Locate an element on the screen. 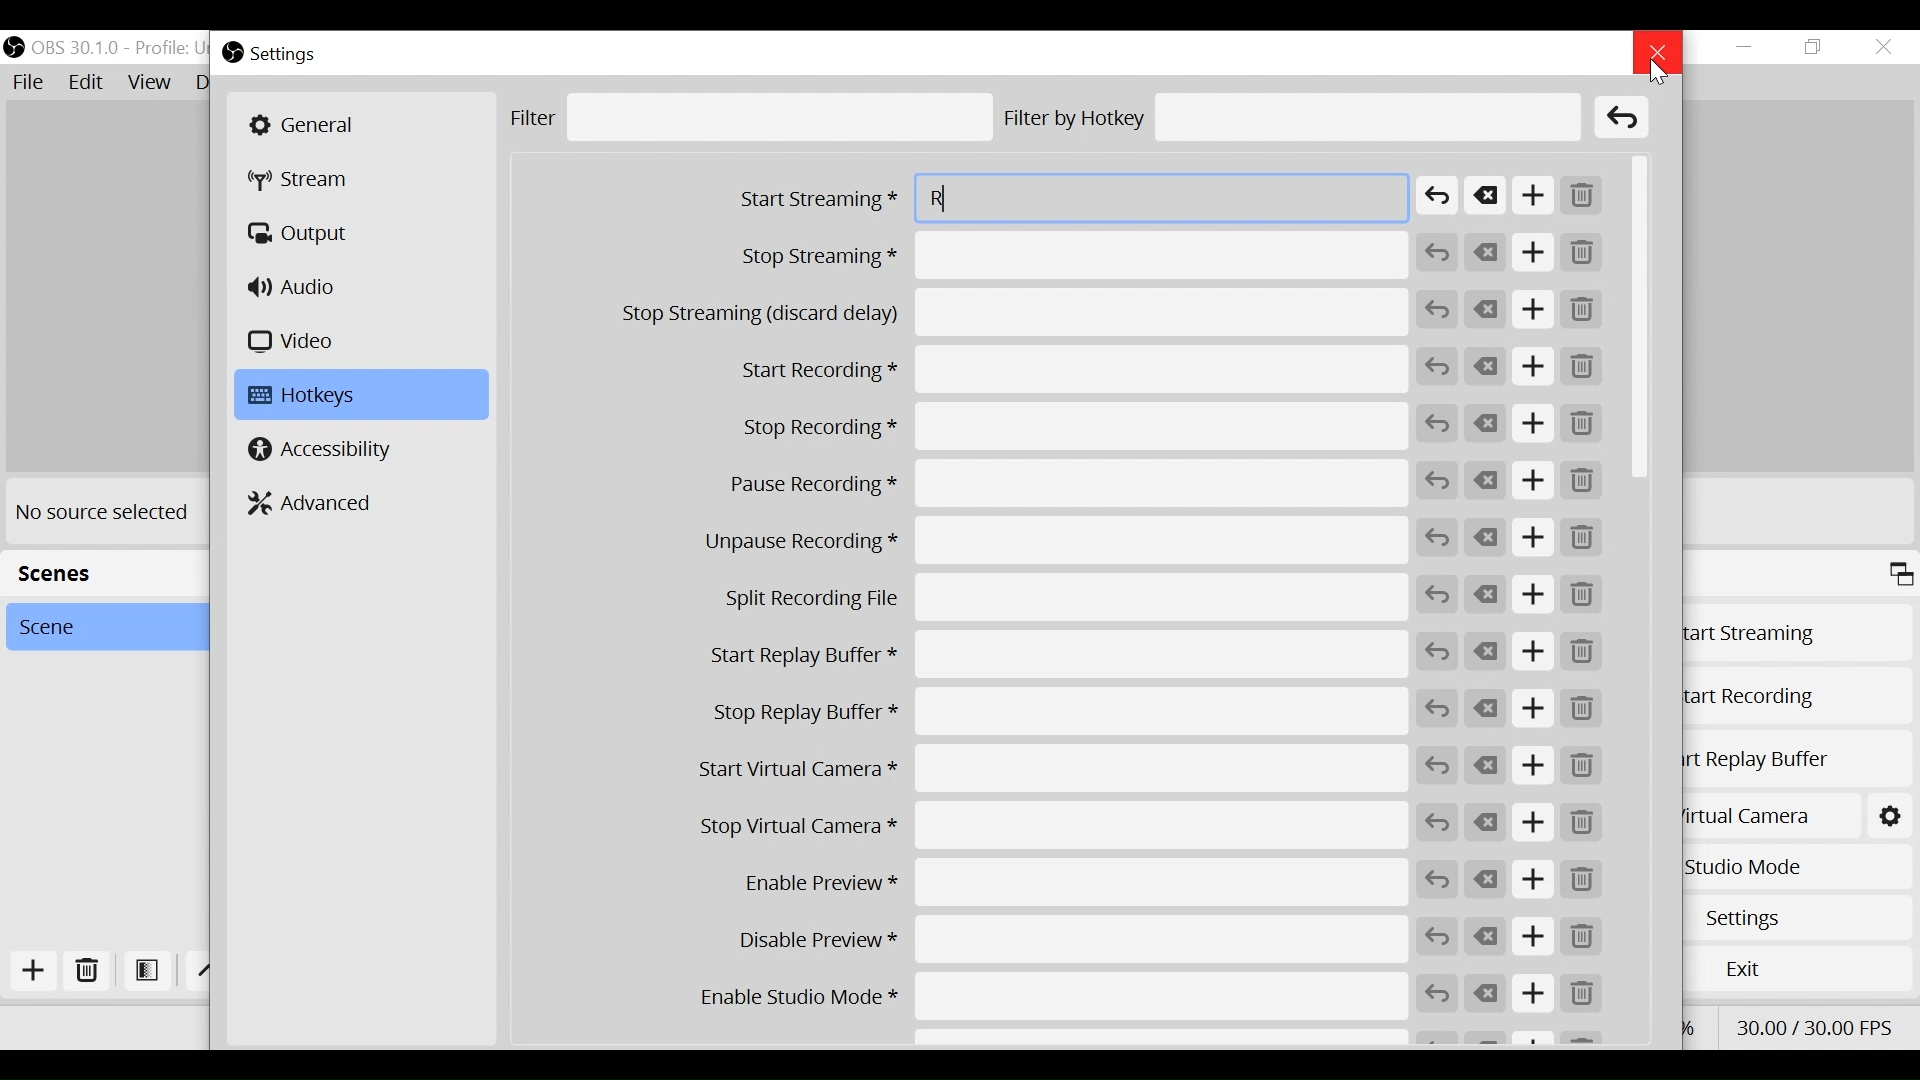  Settings is located at coordinates (1805, 917).